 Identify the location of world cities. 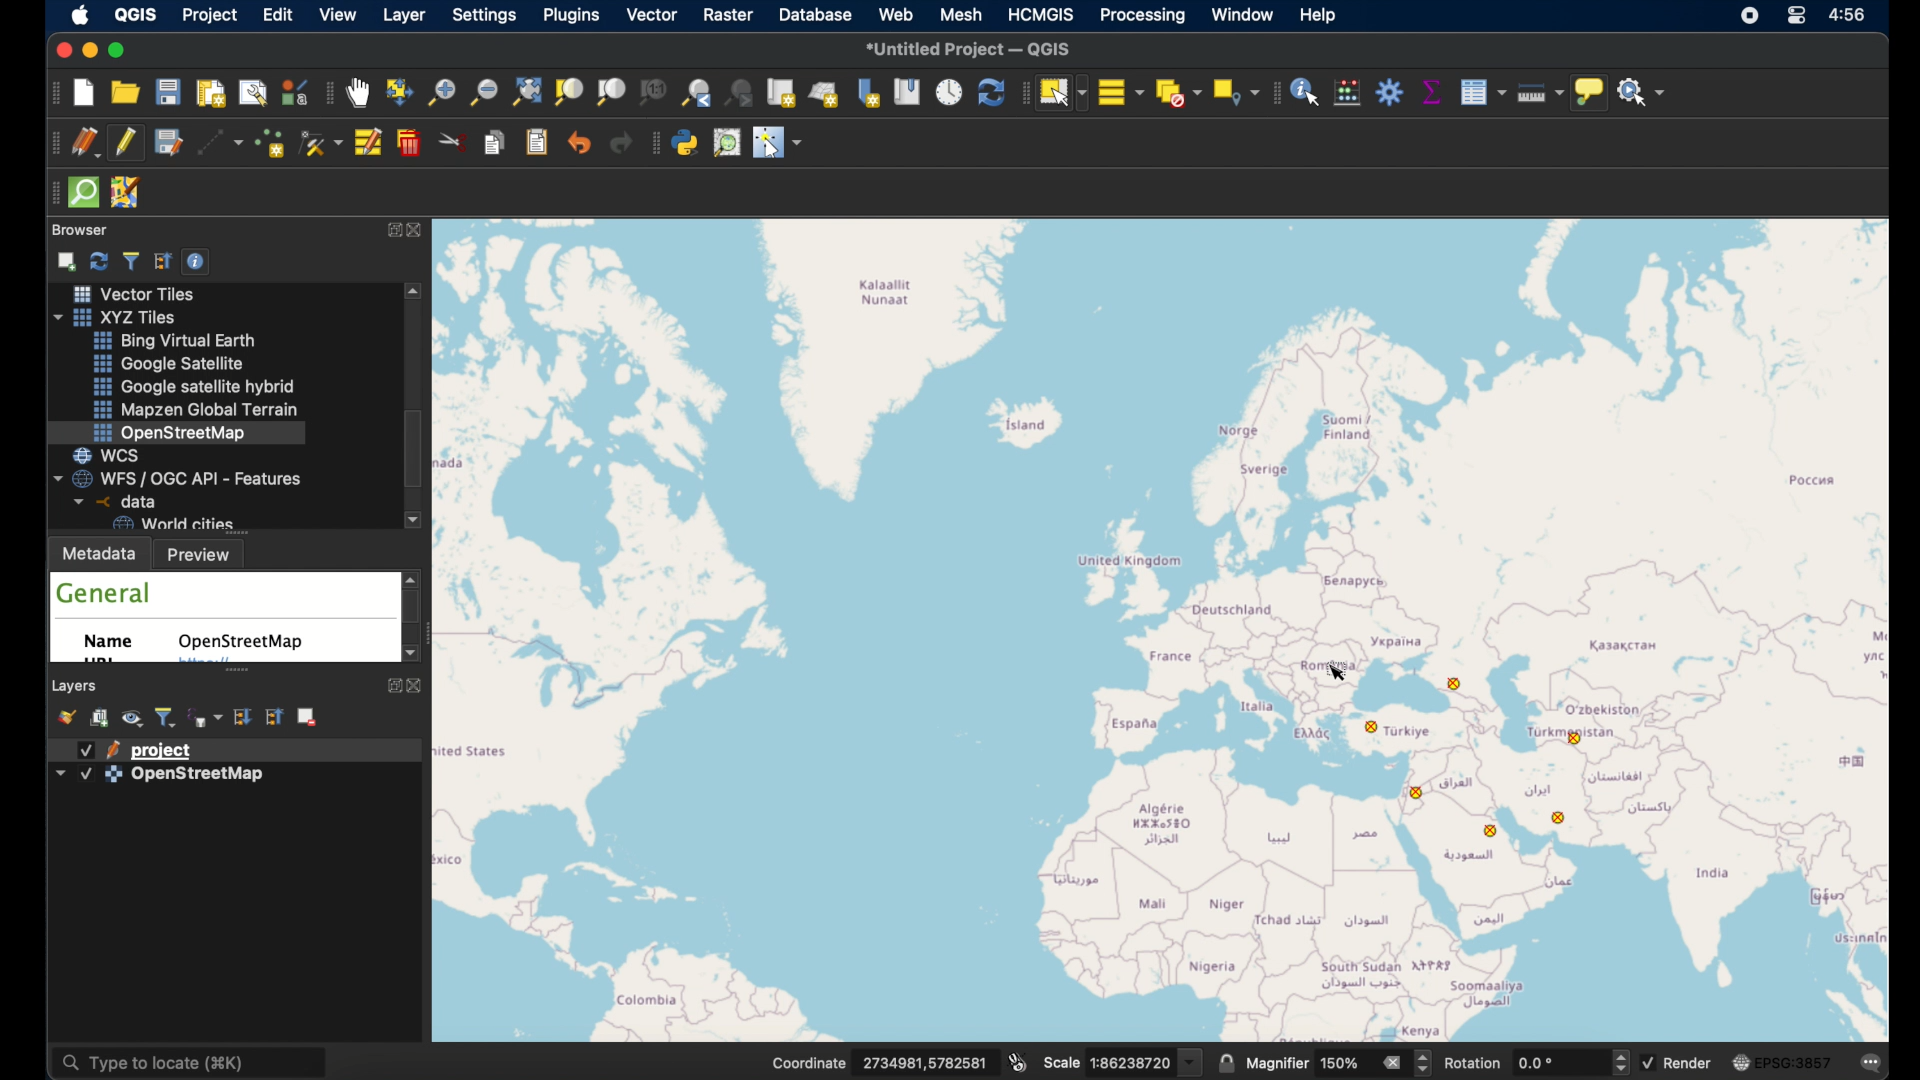
(172, 523).